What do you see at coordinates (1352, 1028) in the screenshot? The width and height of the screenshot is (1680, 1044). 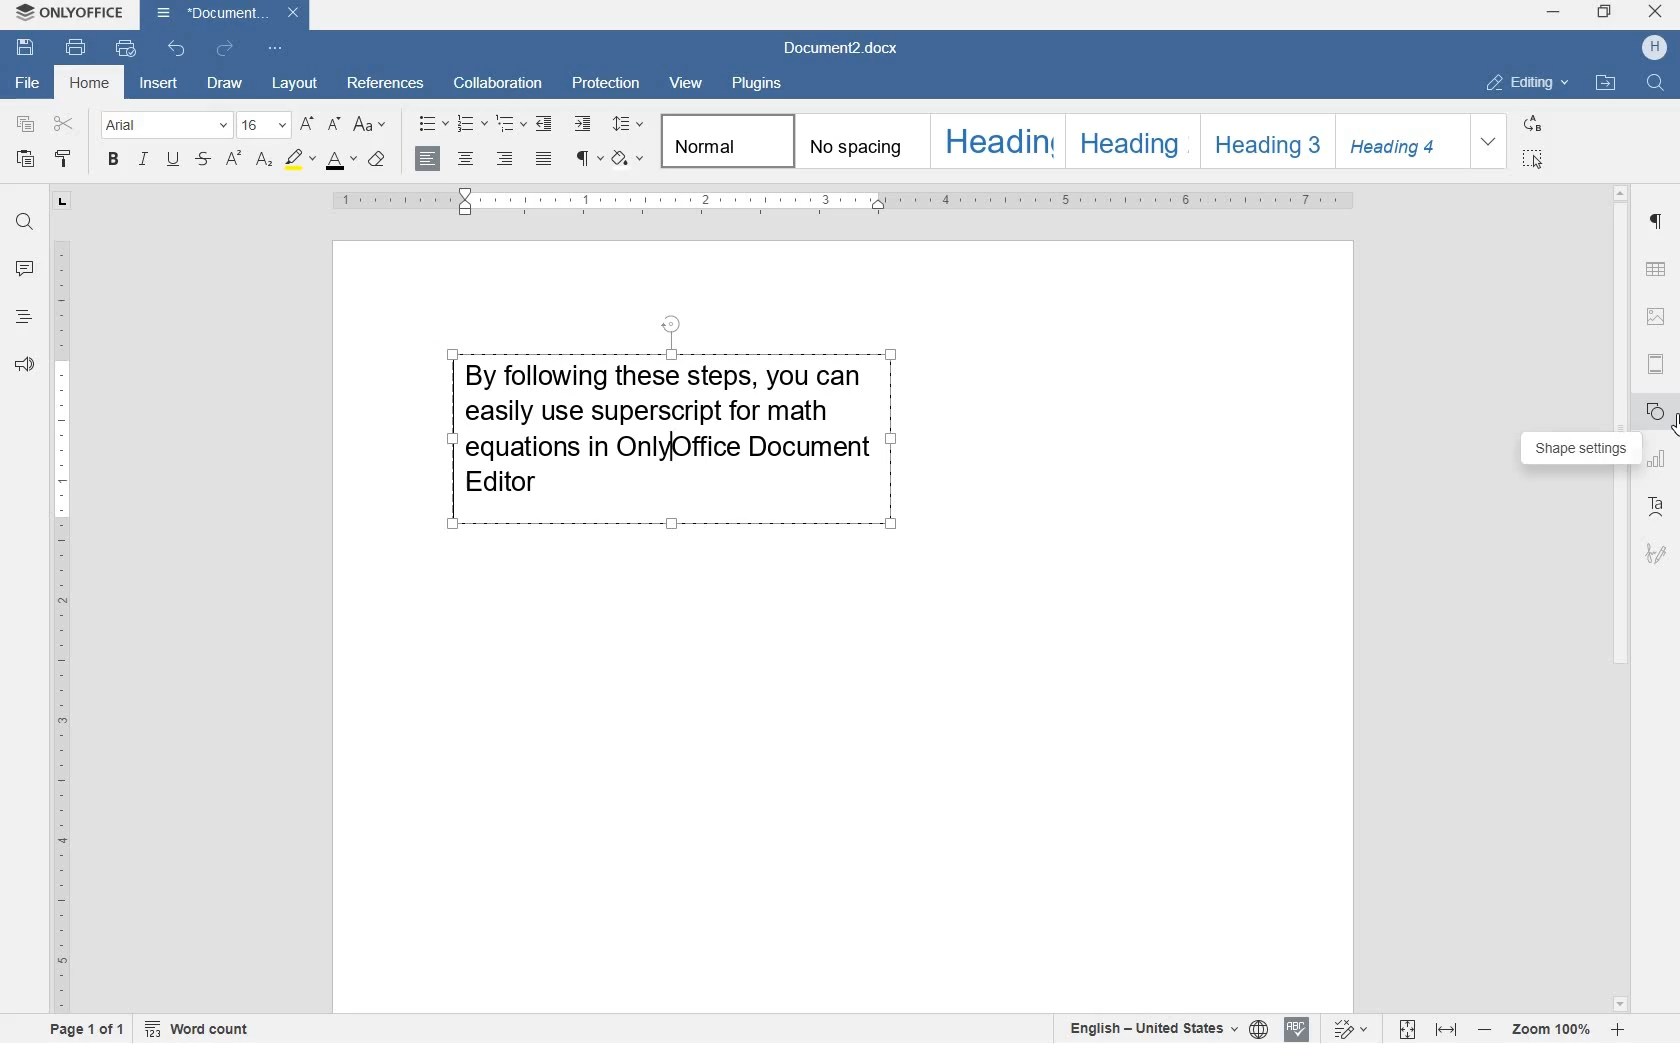 I see `track changes` at bounding box center [1352, 1028].